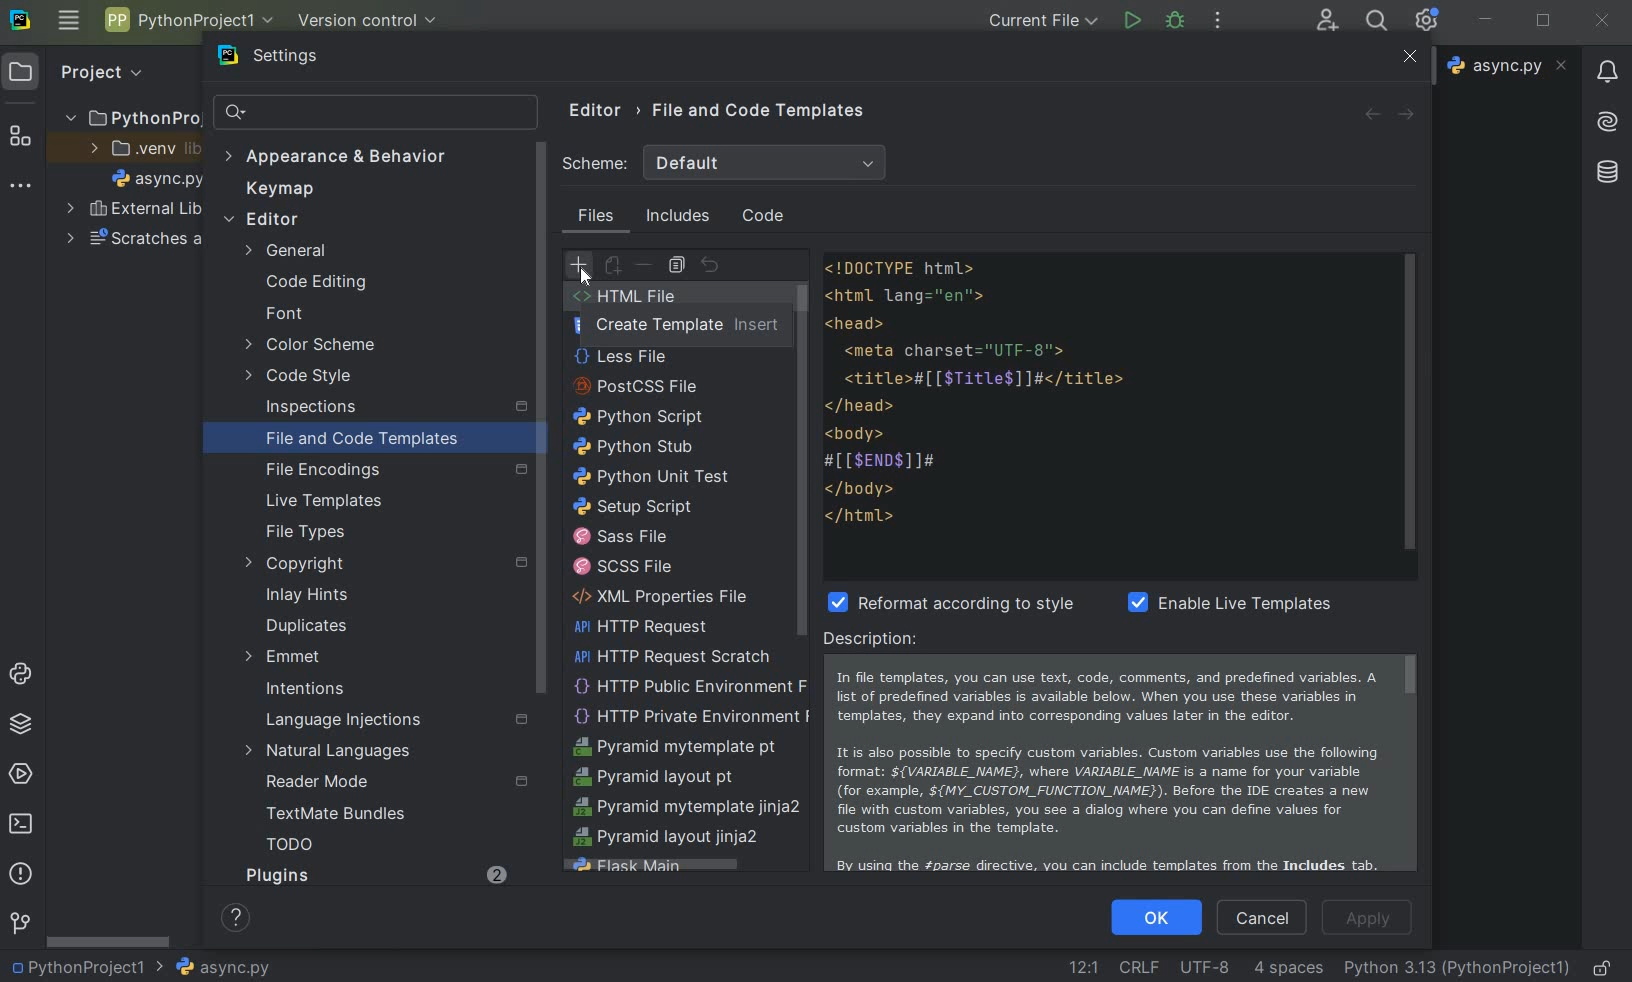 This screenshot has width=1632, height=982. I want to click on AI Assistant, so click(1602, 118).